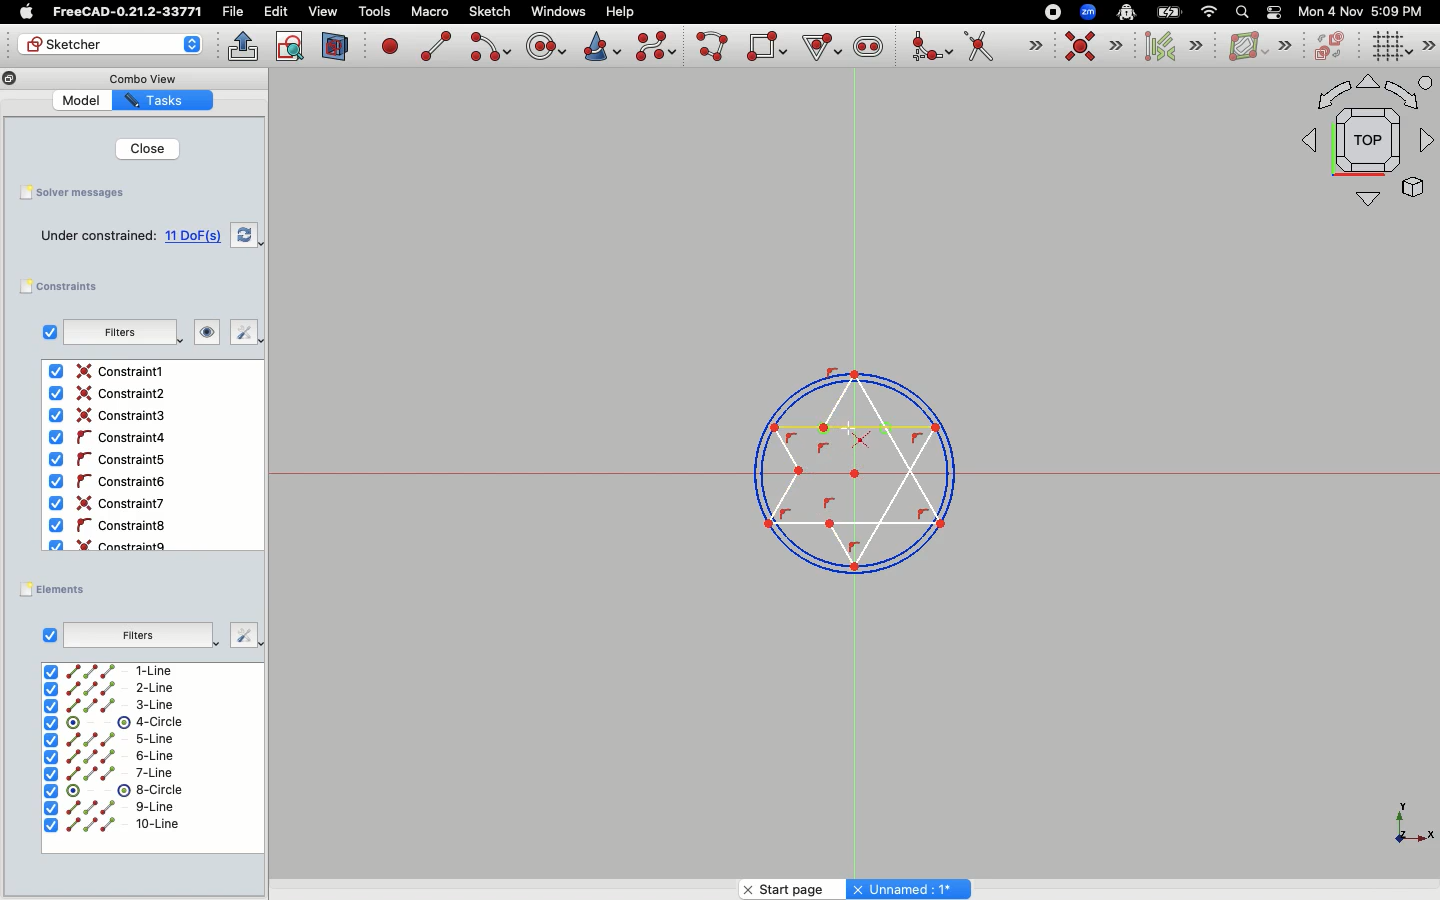 This screenshot has width=1440, height=900. Describe the element at coordinates (1363, 12) in the screenshot. I see `Mon 4 Nov 5:09 PM` at that location.